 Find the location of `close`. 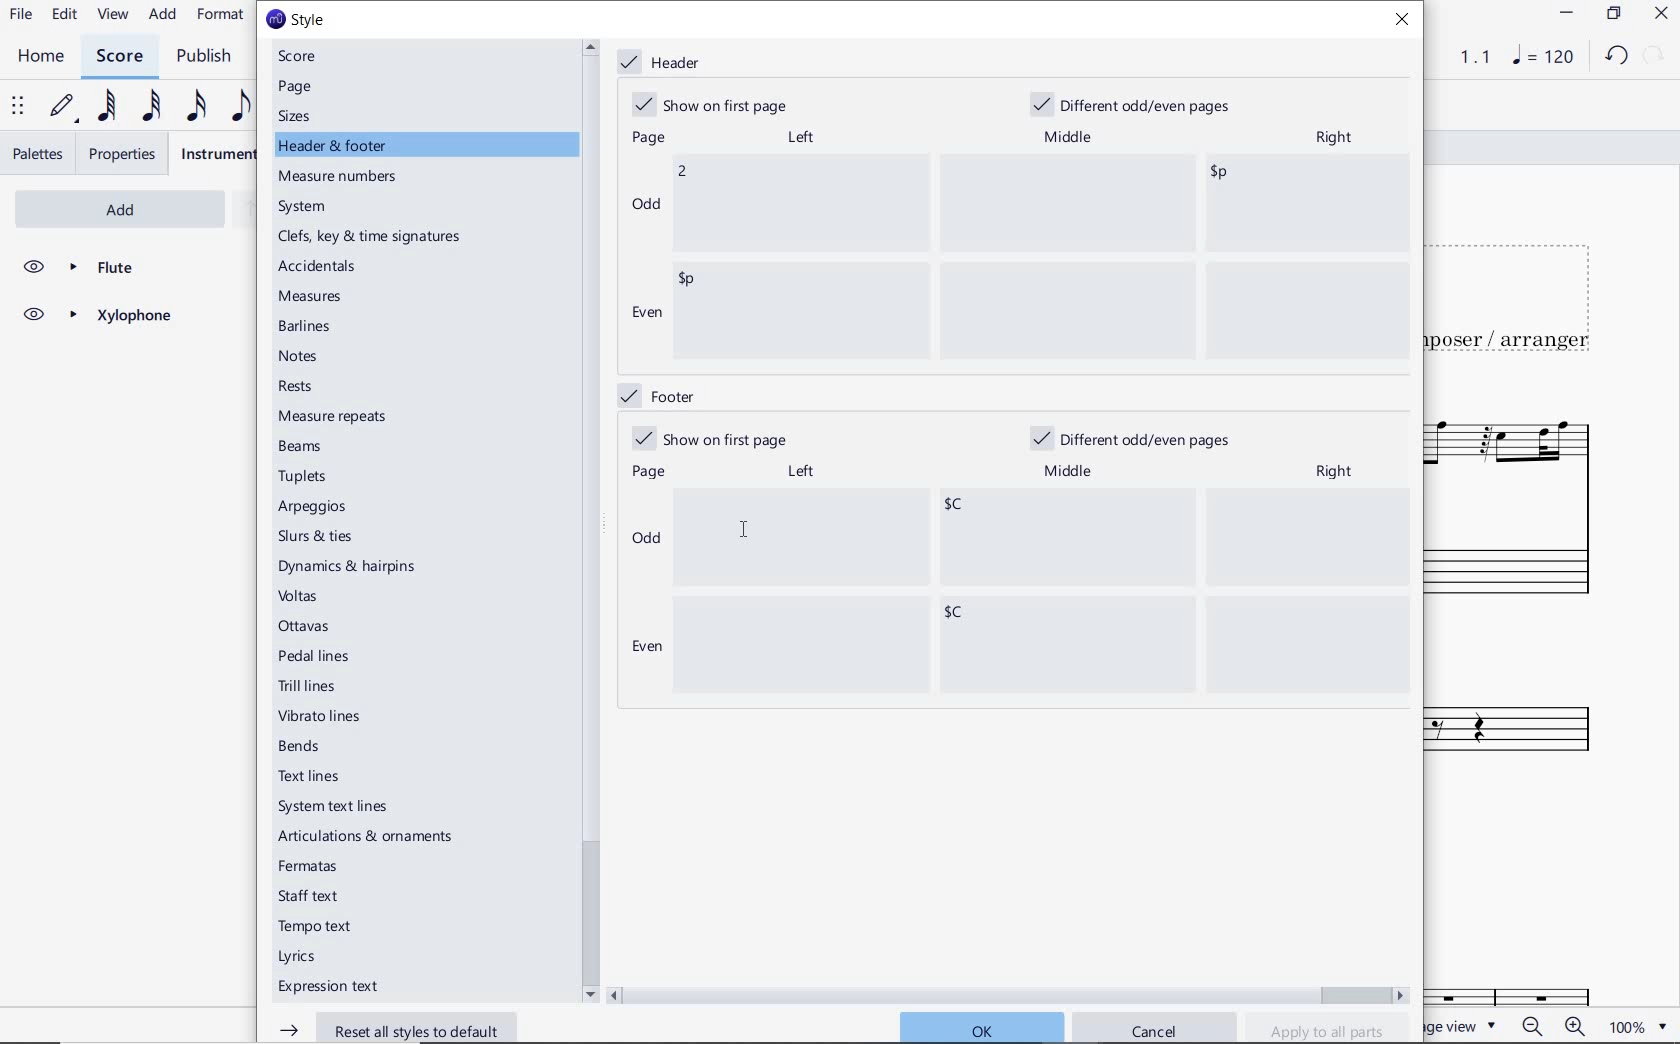

close is located at coordinates (1407, 22).